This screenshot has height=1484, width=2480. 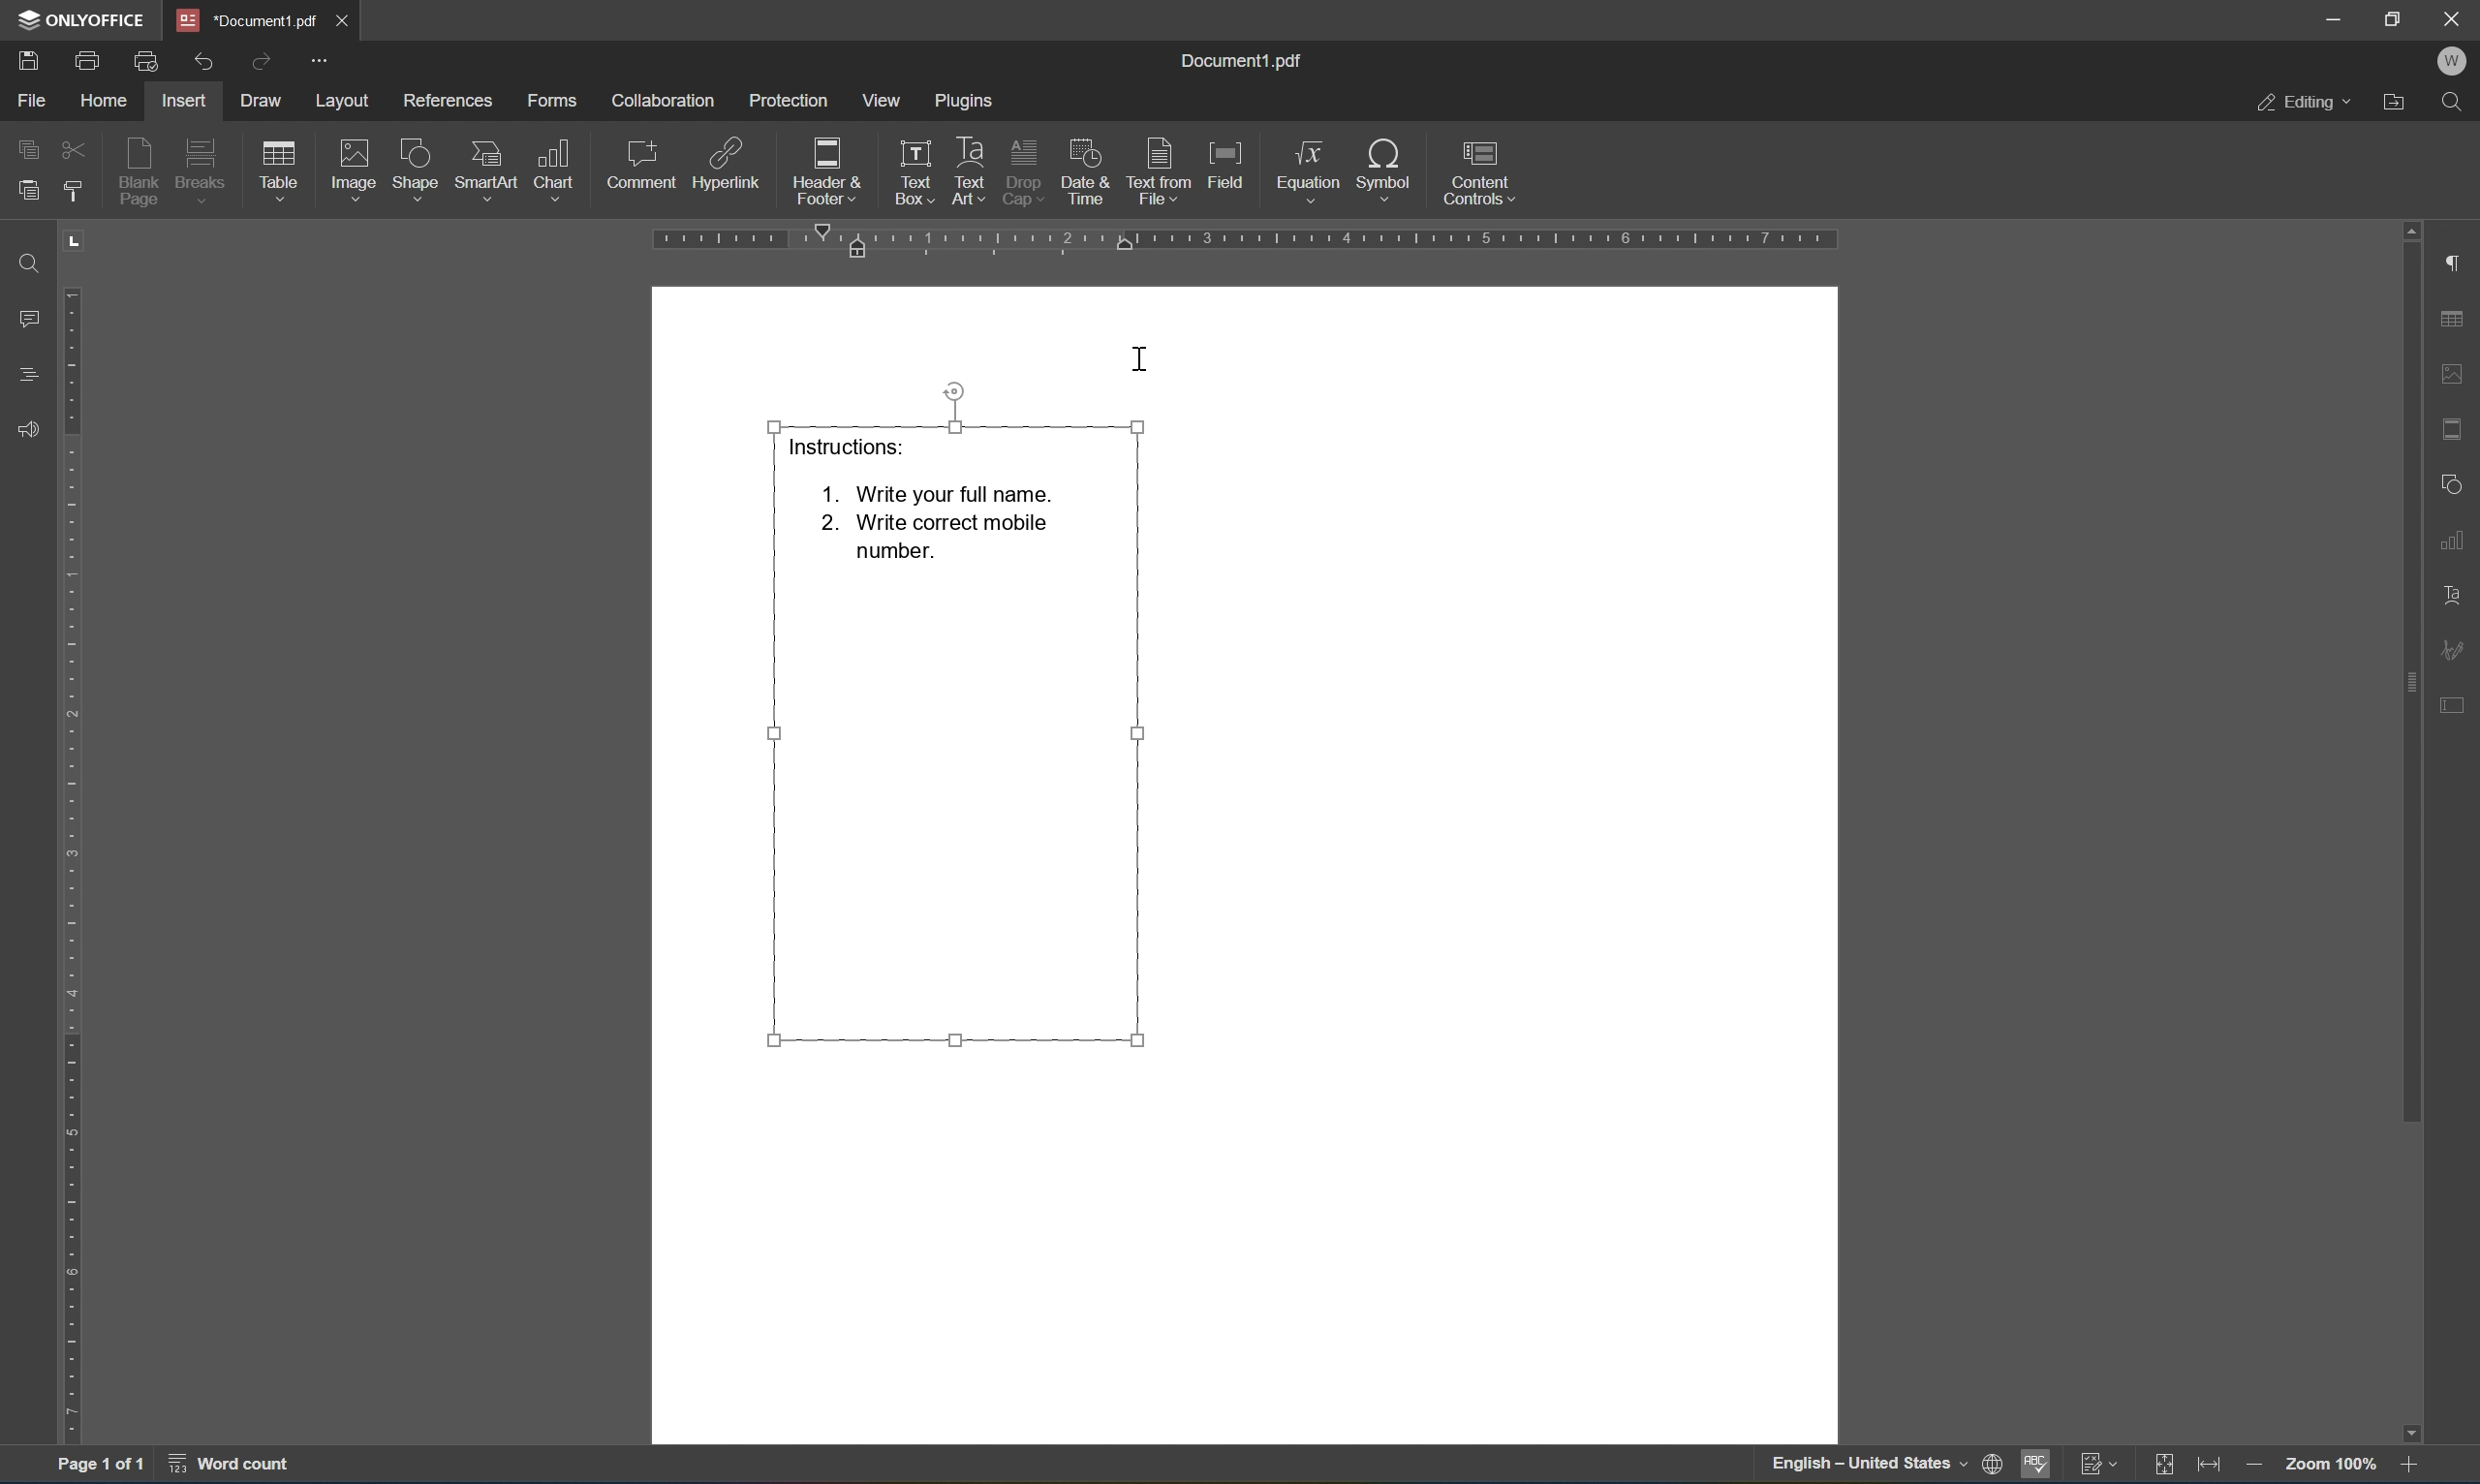 What do you see at coordinates (2453, 319) in the screenshot?
I see `Table settings` at bounding box center [2453, 319].